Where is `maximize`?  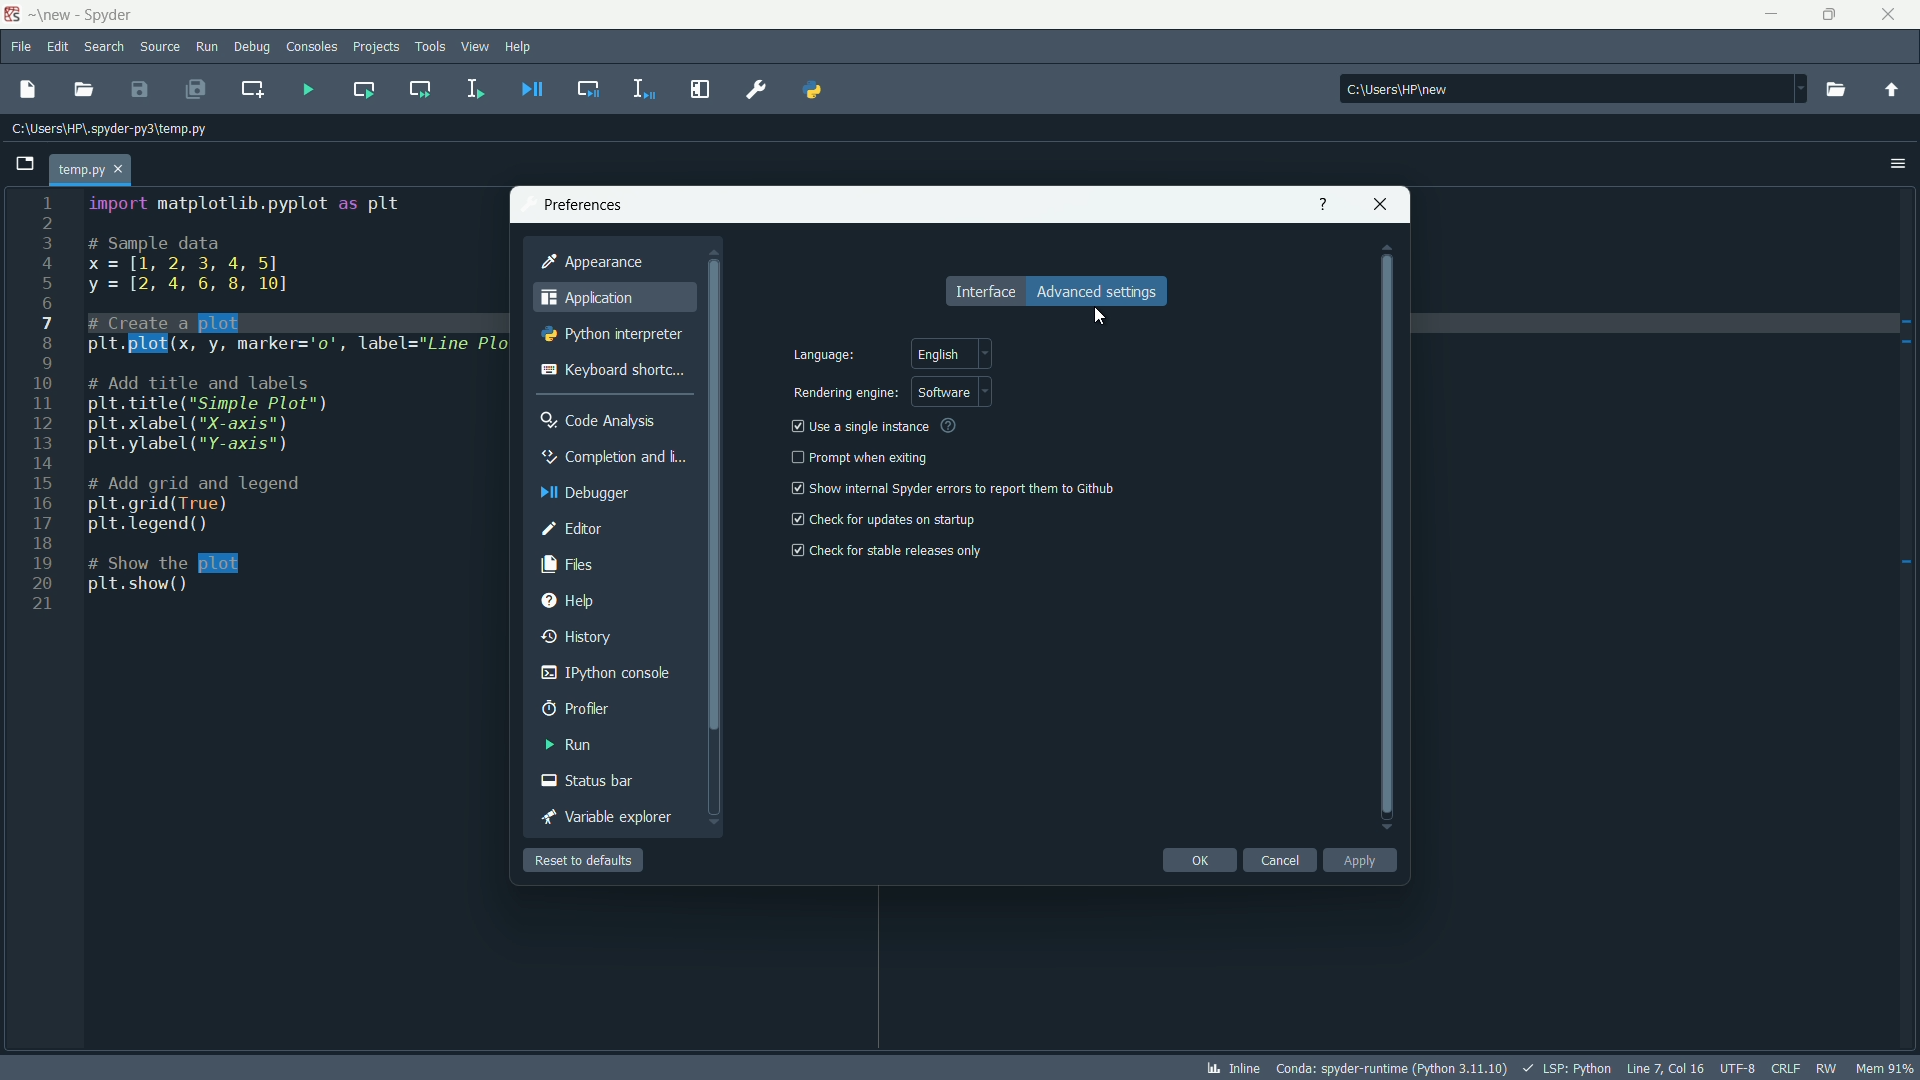
maximize is located at coordinates (1833, 15).